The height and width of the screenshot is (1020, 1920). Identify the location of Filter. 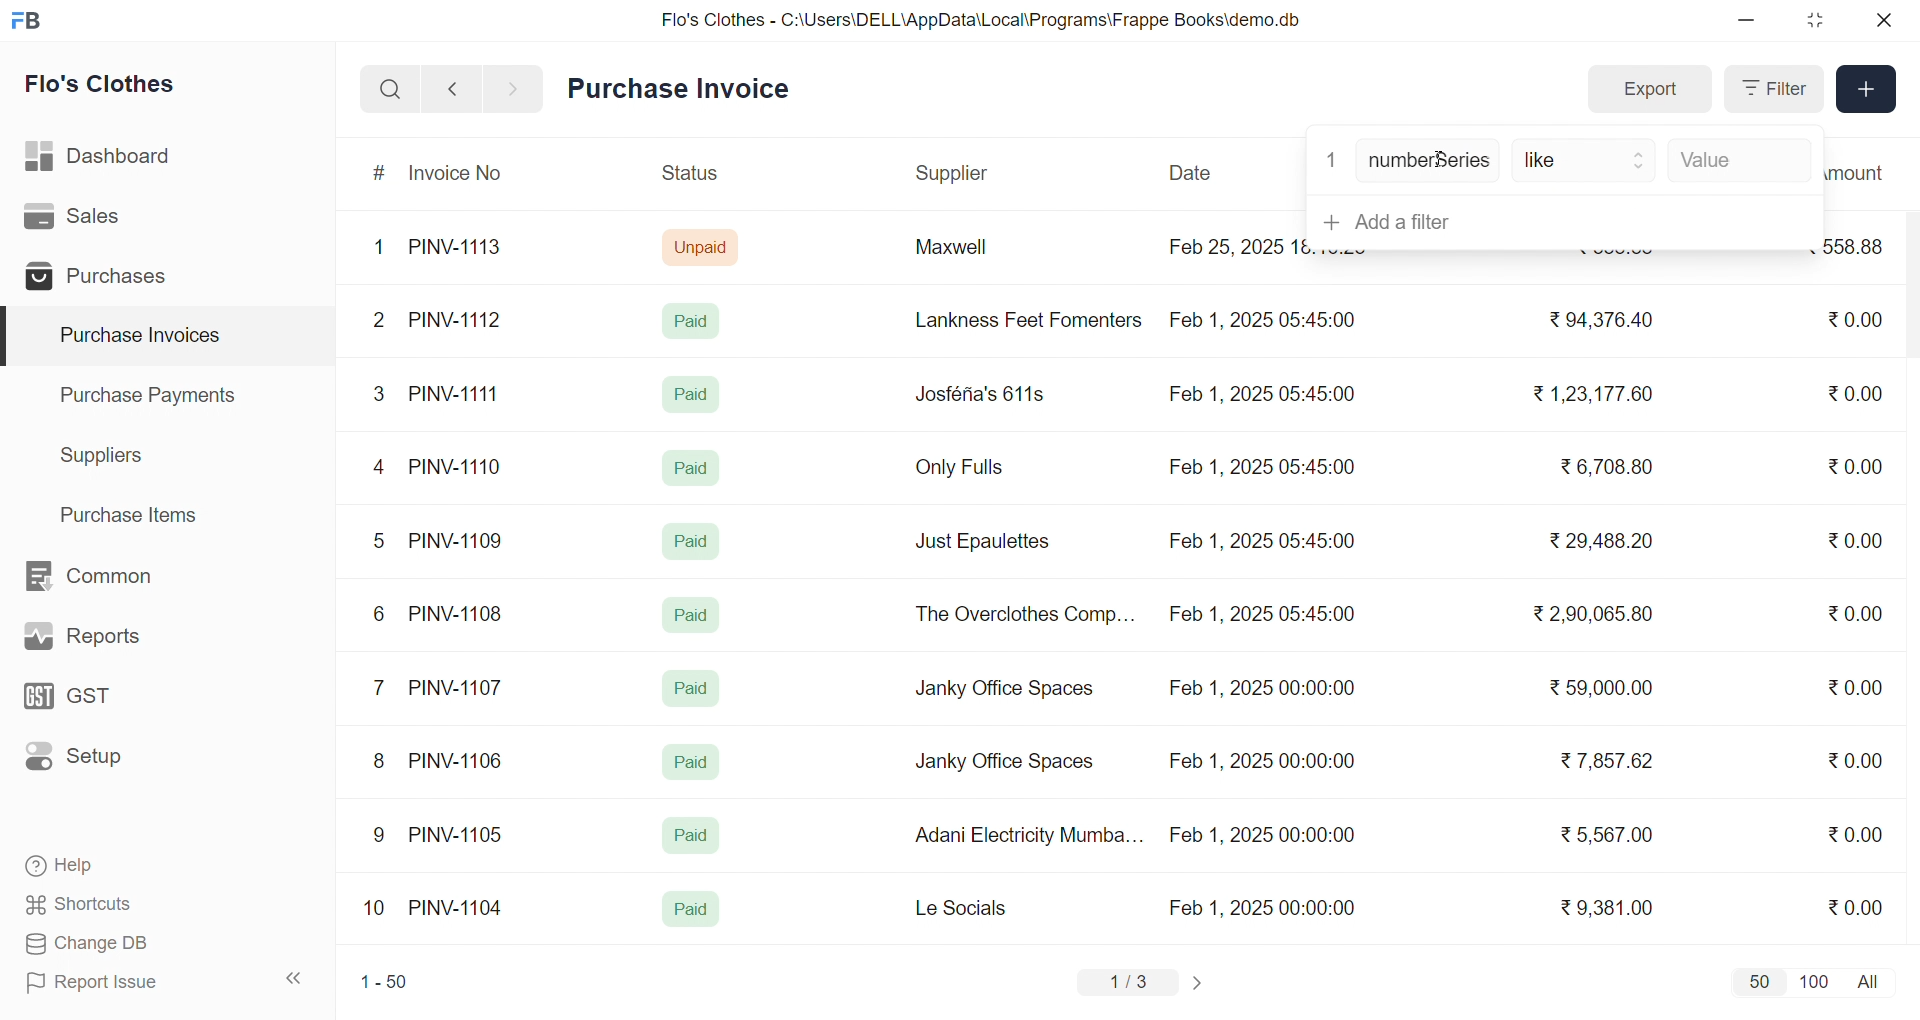
(1772, 89).